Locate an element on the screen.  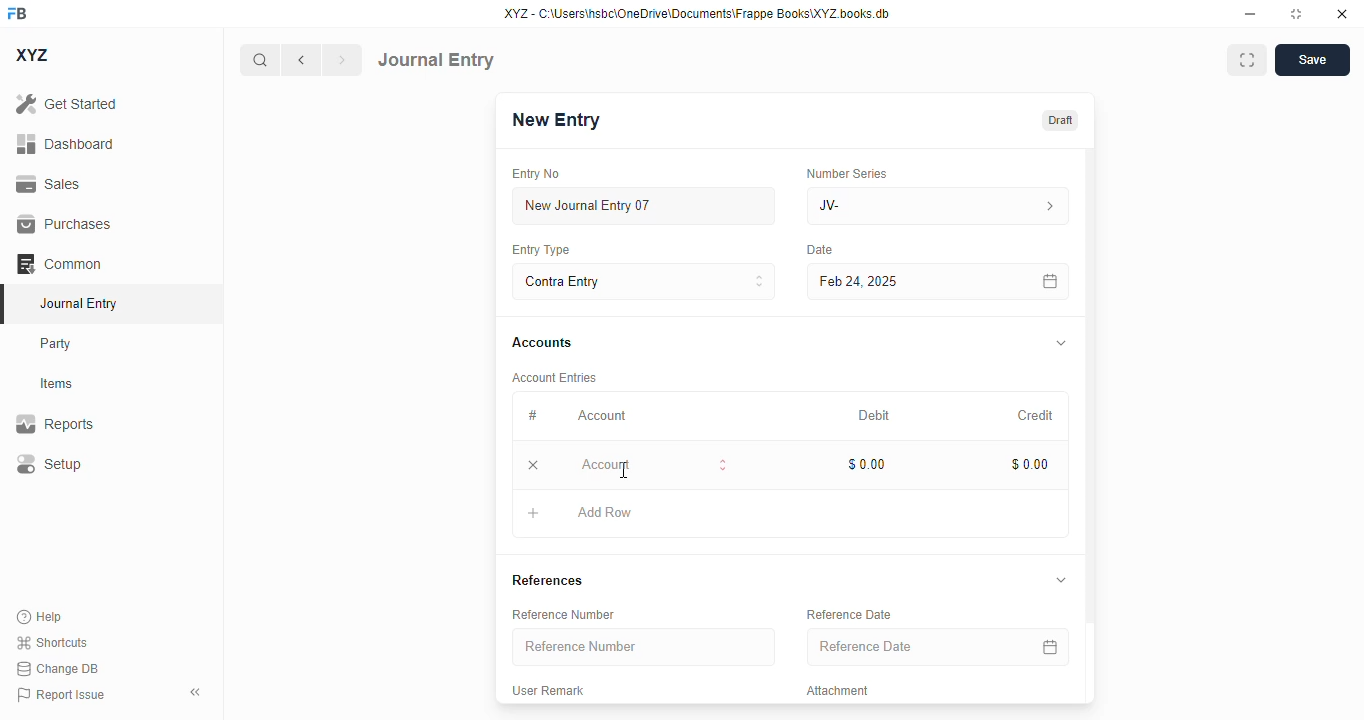
XYZ is located at coordinates (31, 55).